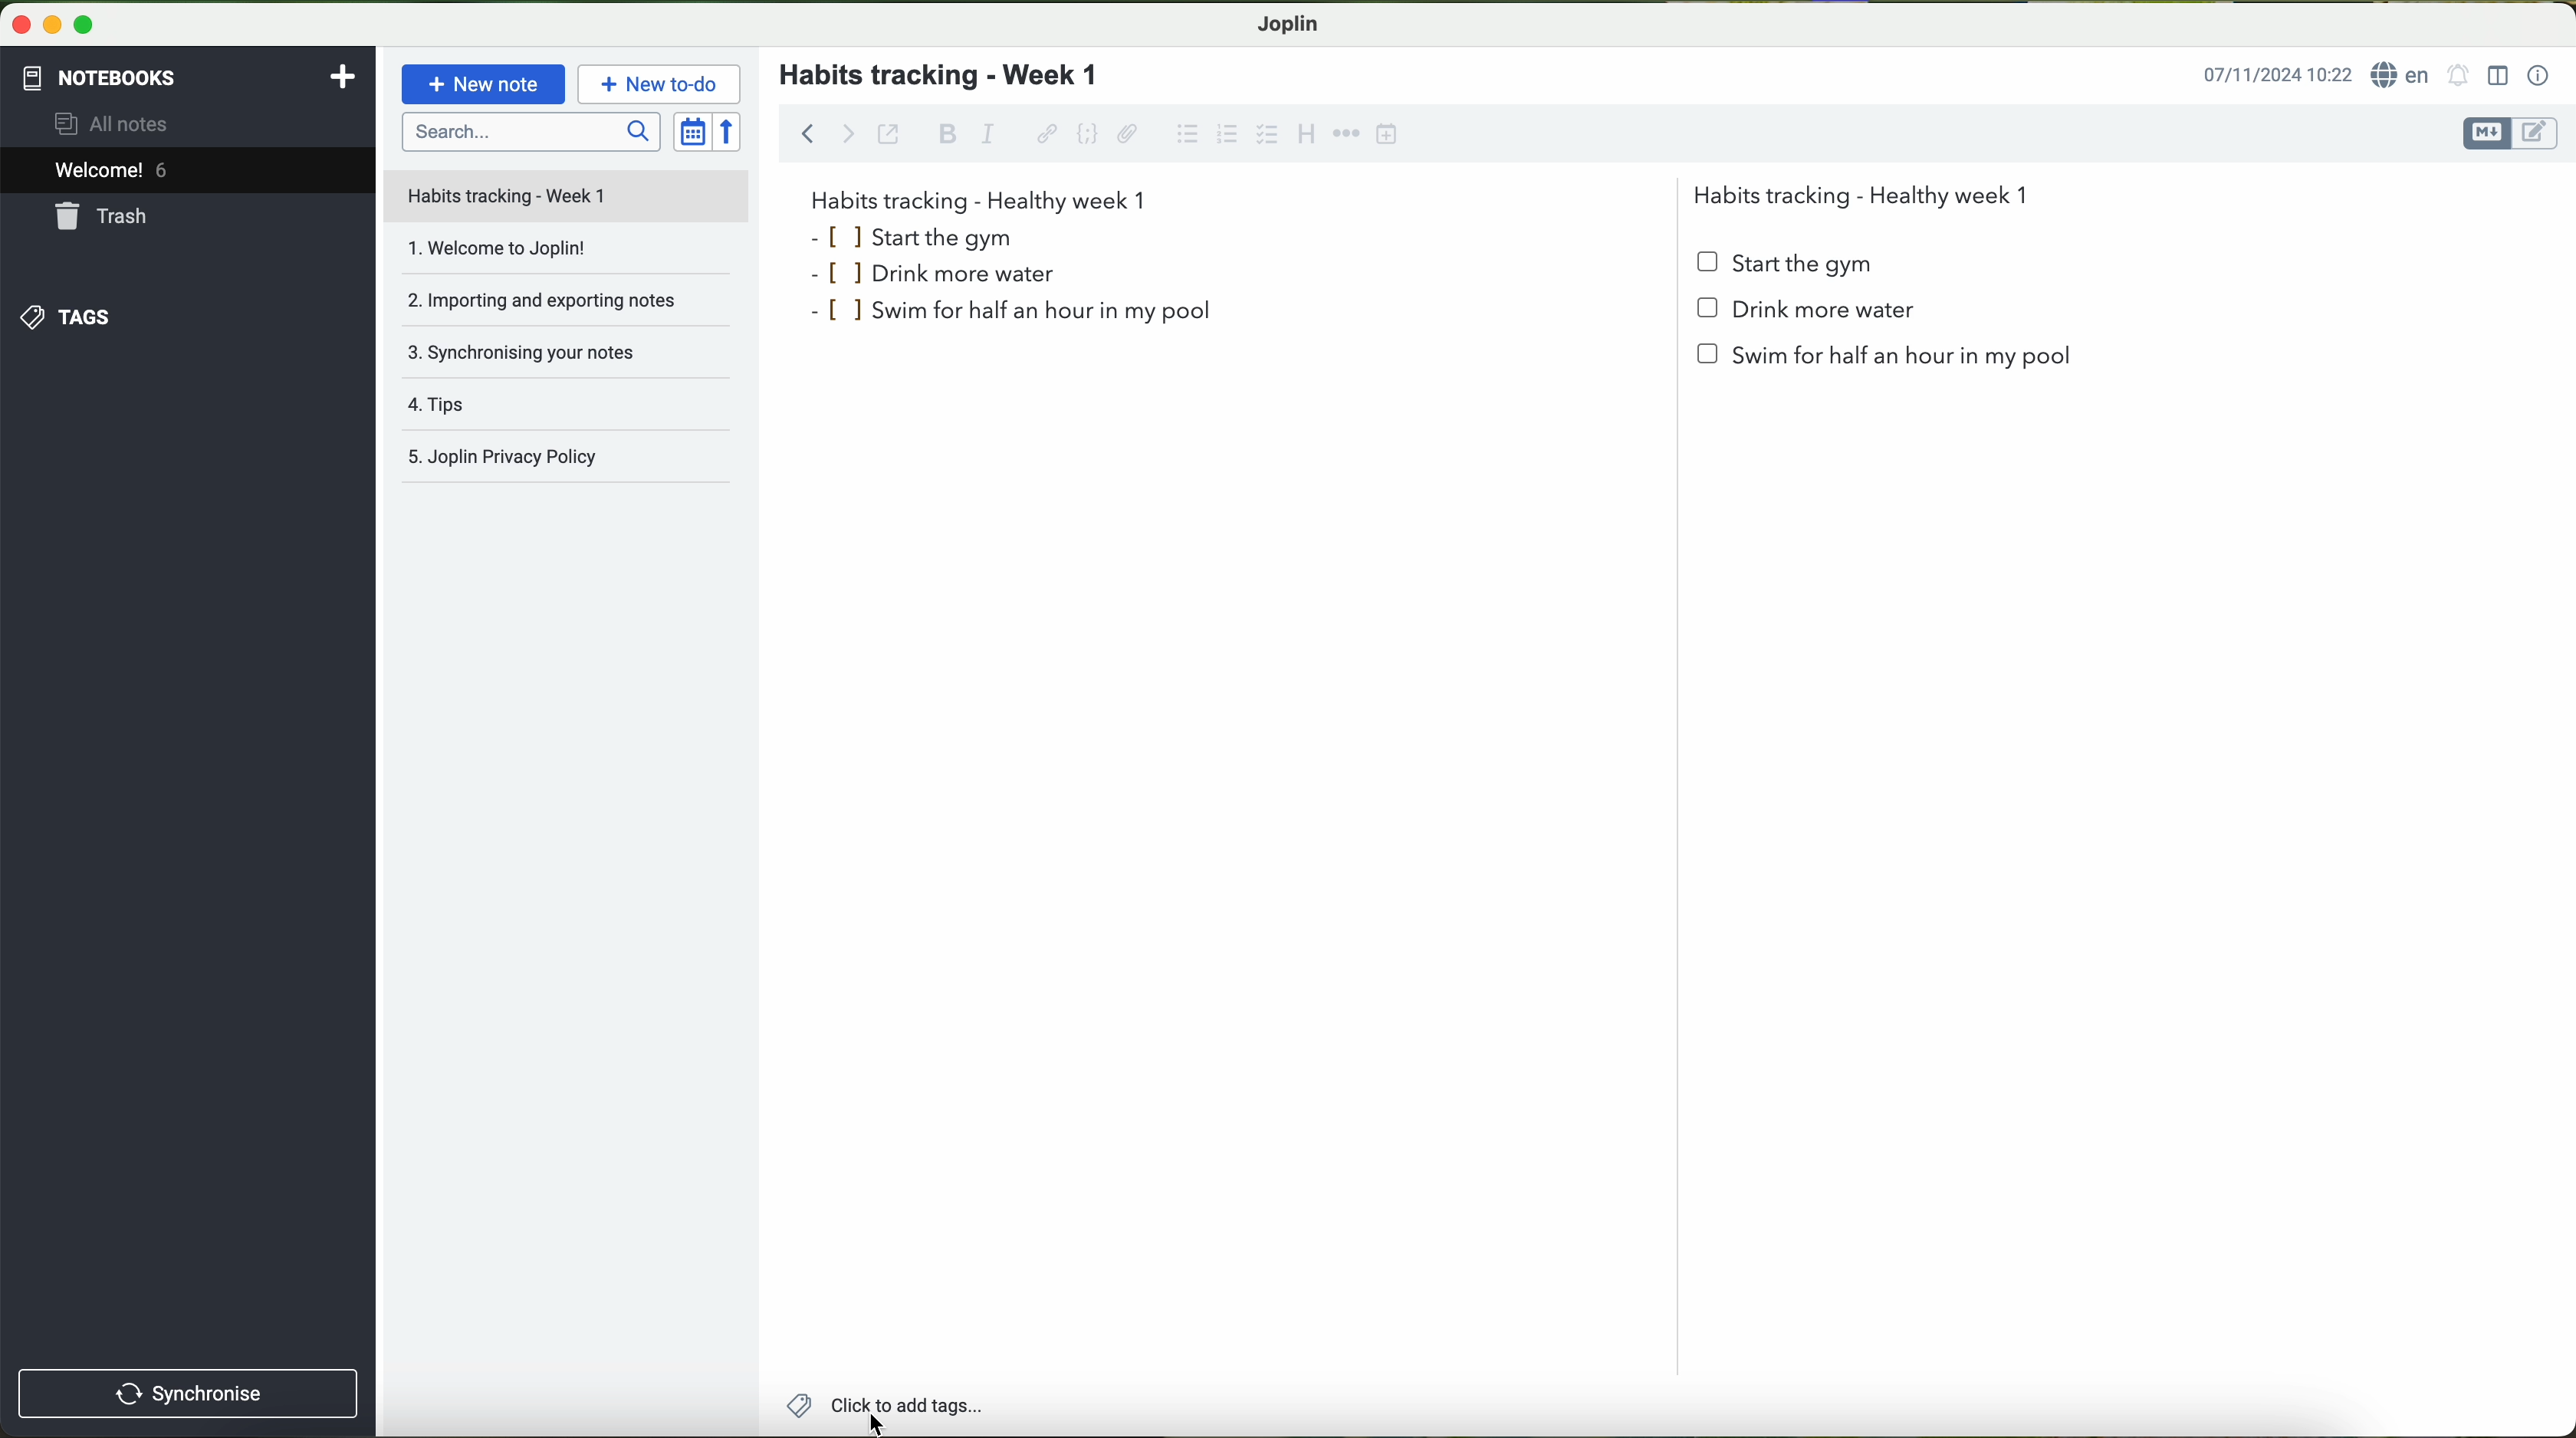  Describe the element at coordinates (948, 134) in the screenshot. I see `bold` at that location.